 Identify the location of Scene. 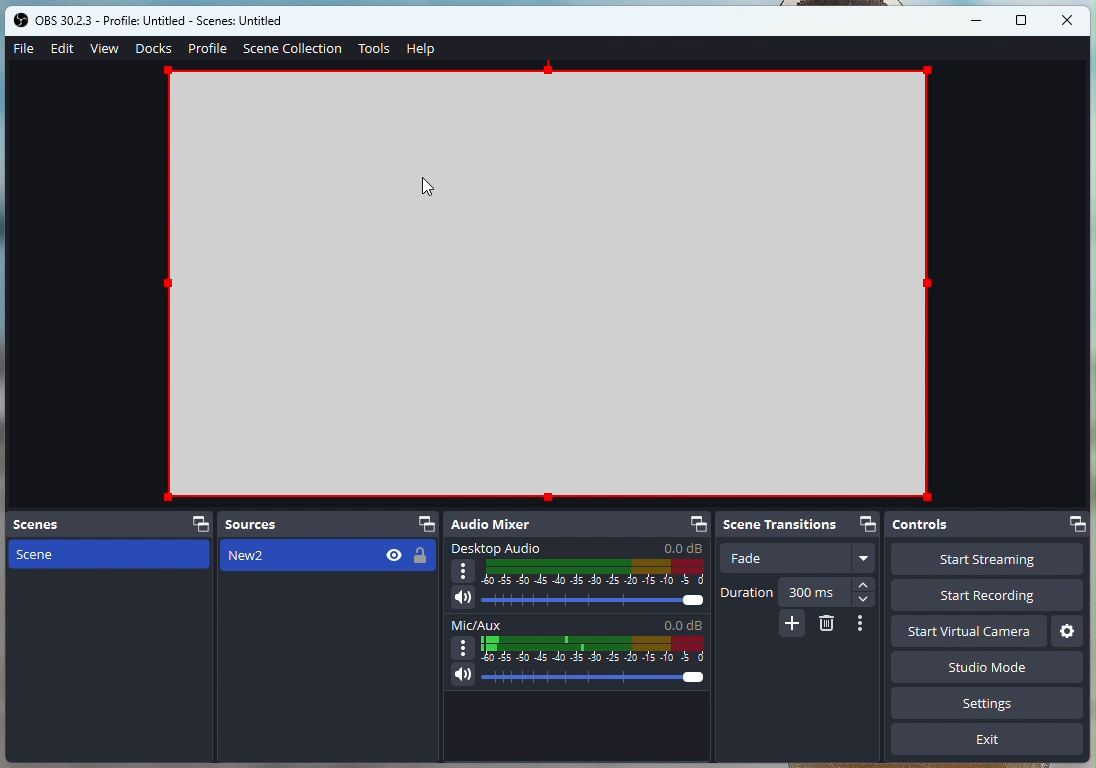
(105, 554).